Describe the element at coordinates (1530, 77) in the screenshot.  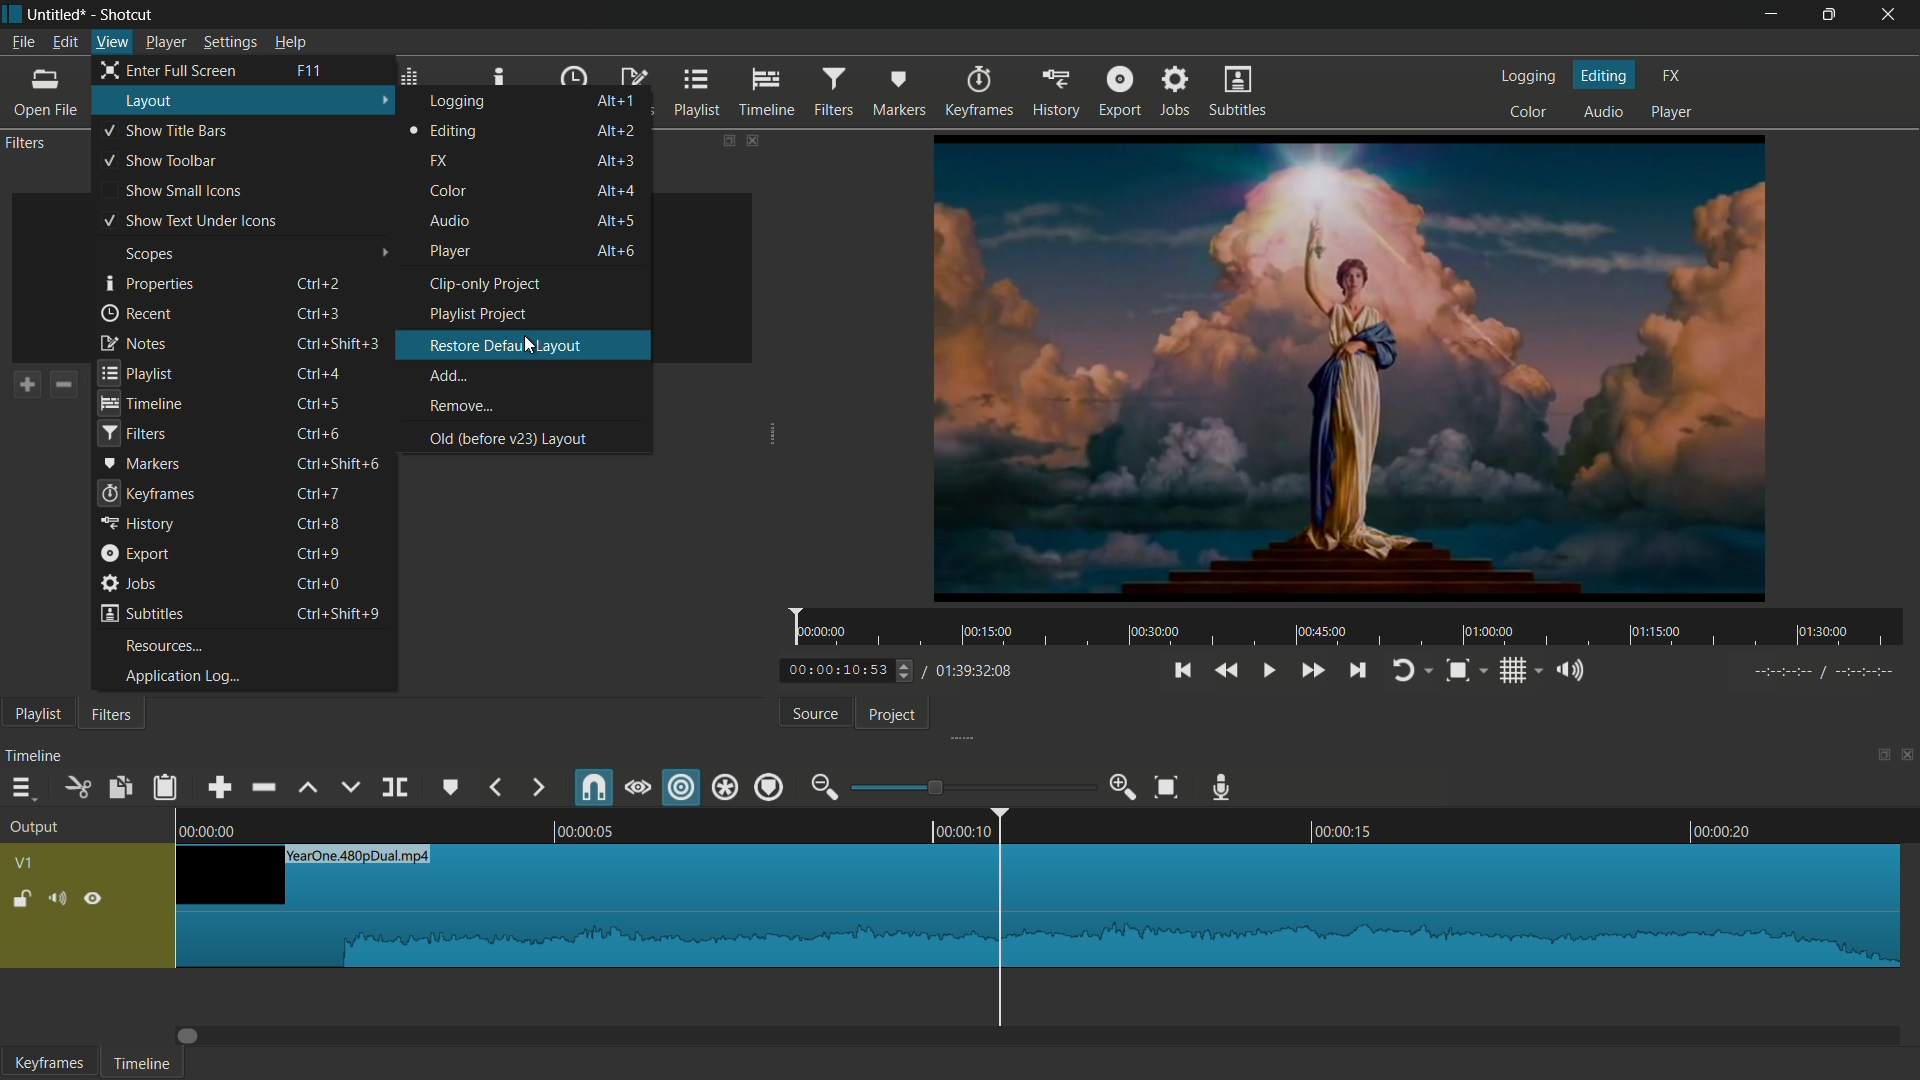
I see `logging` at that location.